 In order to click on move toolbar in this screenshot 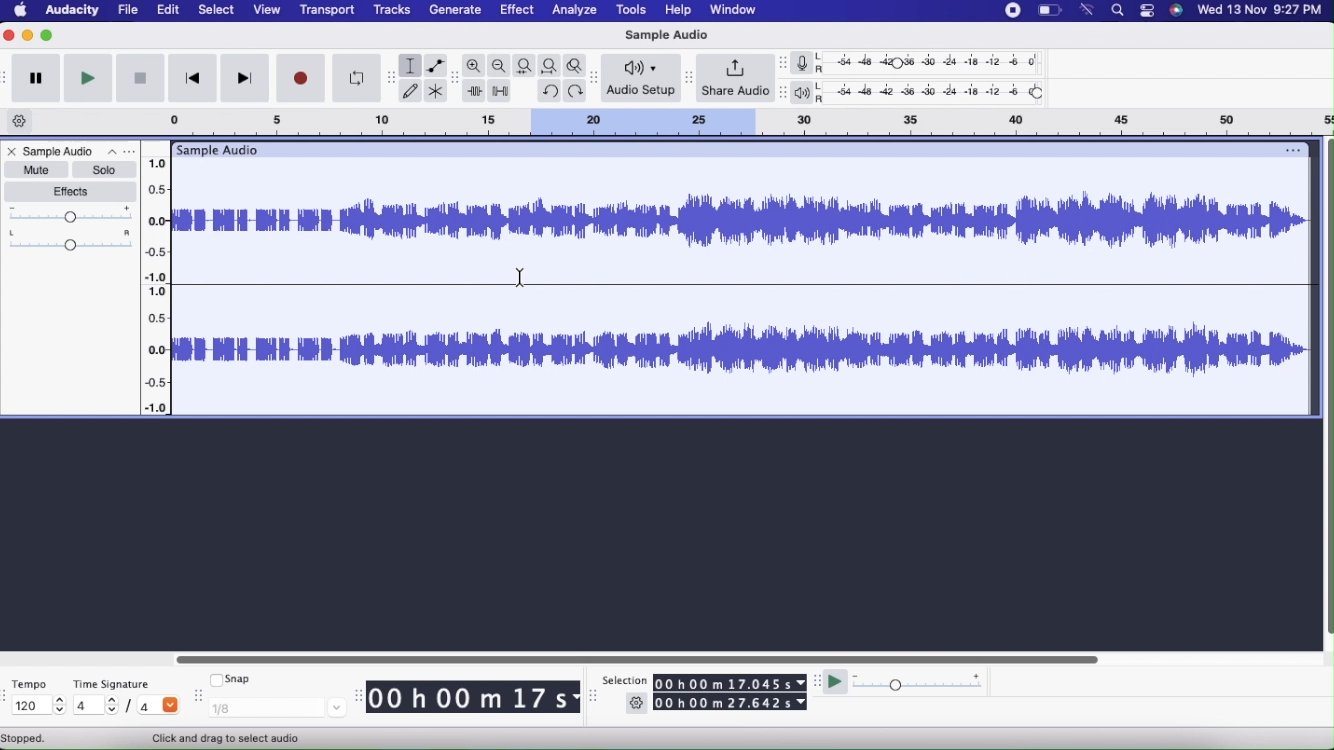, I will do `click(783, 64)`.